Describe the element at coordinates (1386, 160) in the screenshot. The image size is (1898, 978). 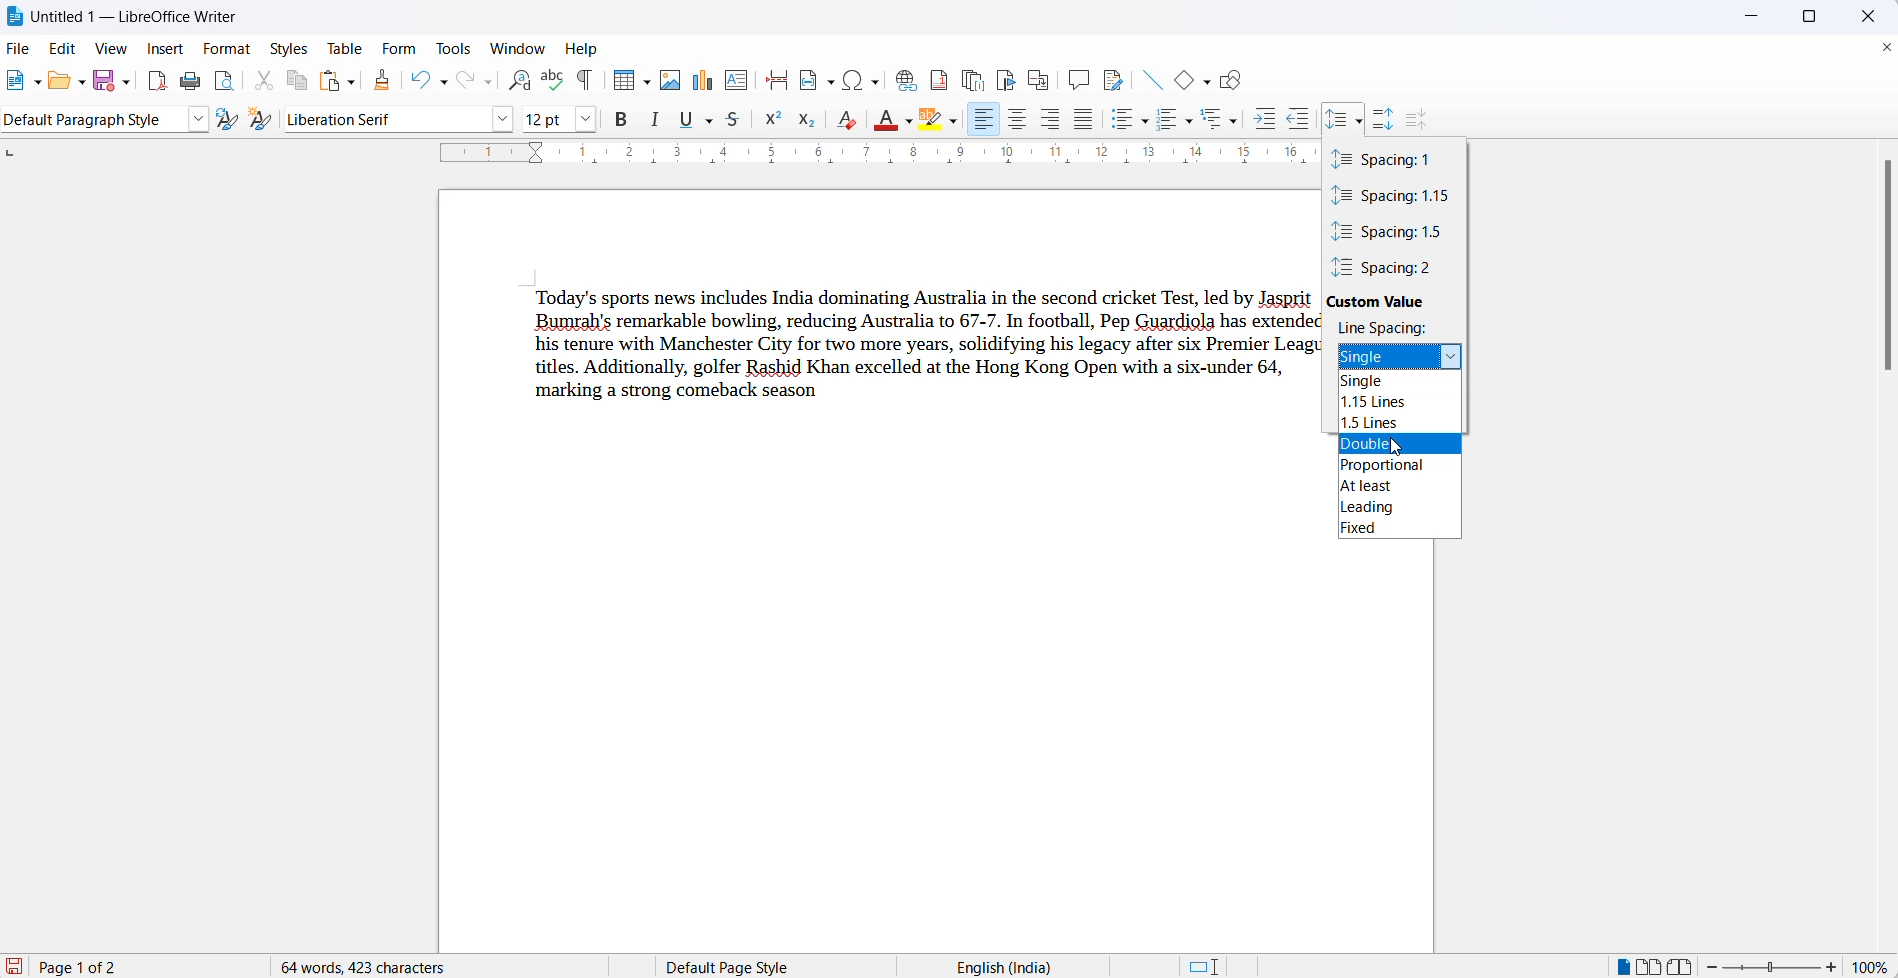
I see `spacing with value 1` at that location.